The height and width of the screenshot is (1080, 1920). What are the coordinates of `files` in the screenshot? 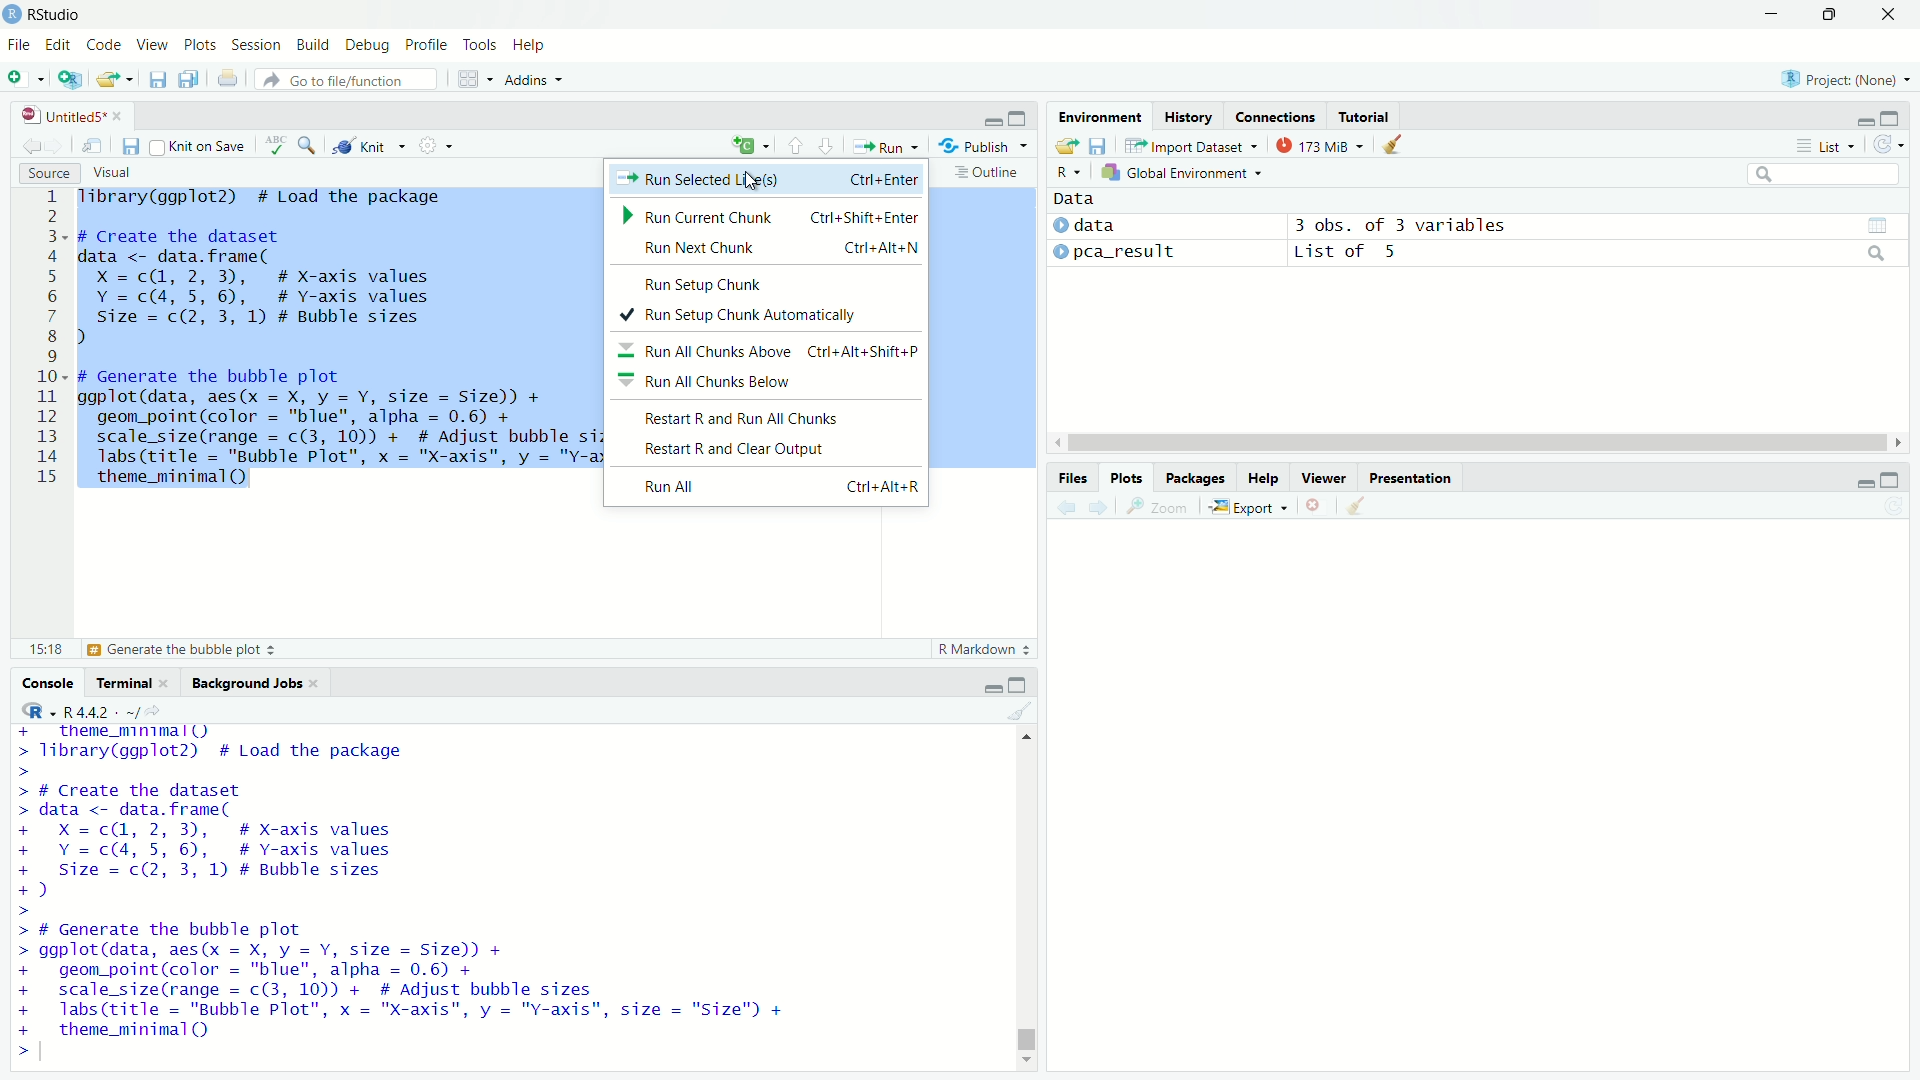 It's located at (1075, 478).